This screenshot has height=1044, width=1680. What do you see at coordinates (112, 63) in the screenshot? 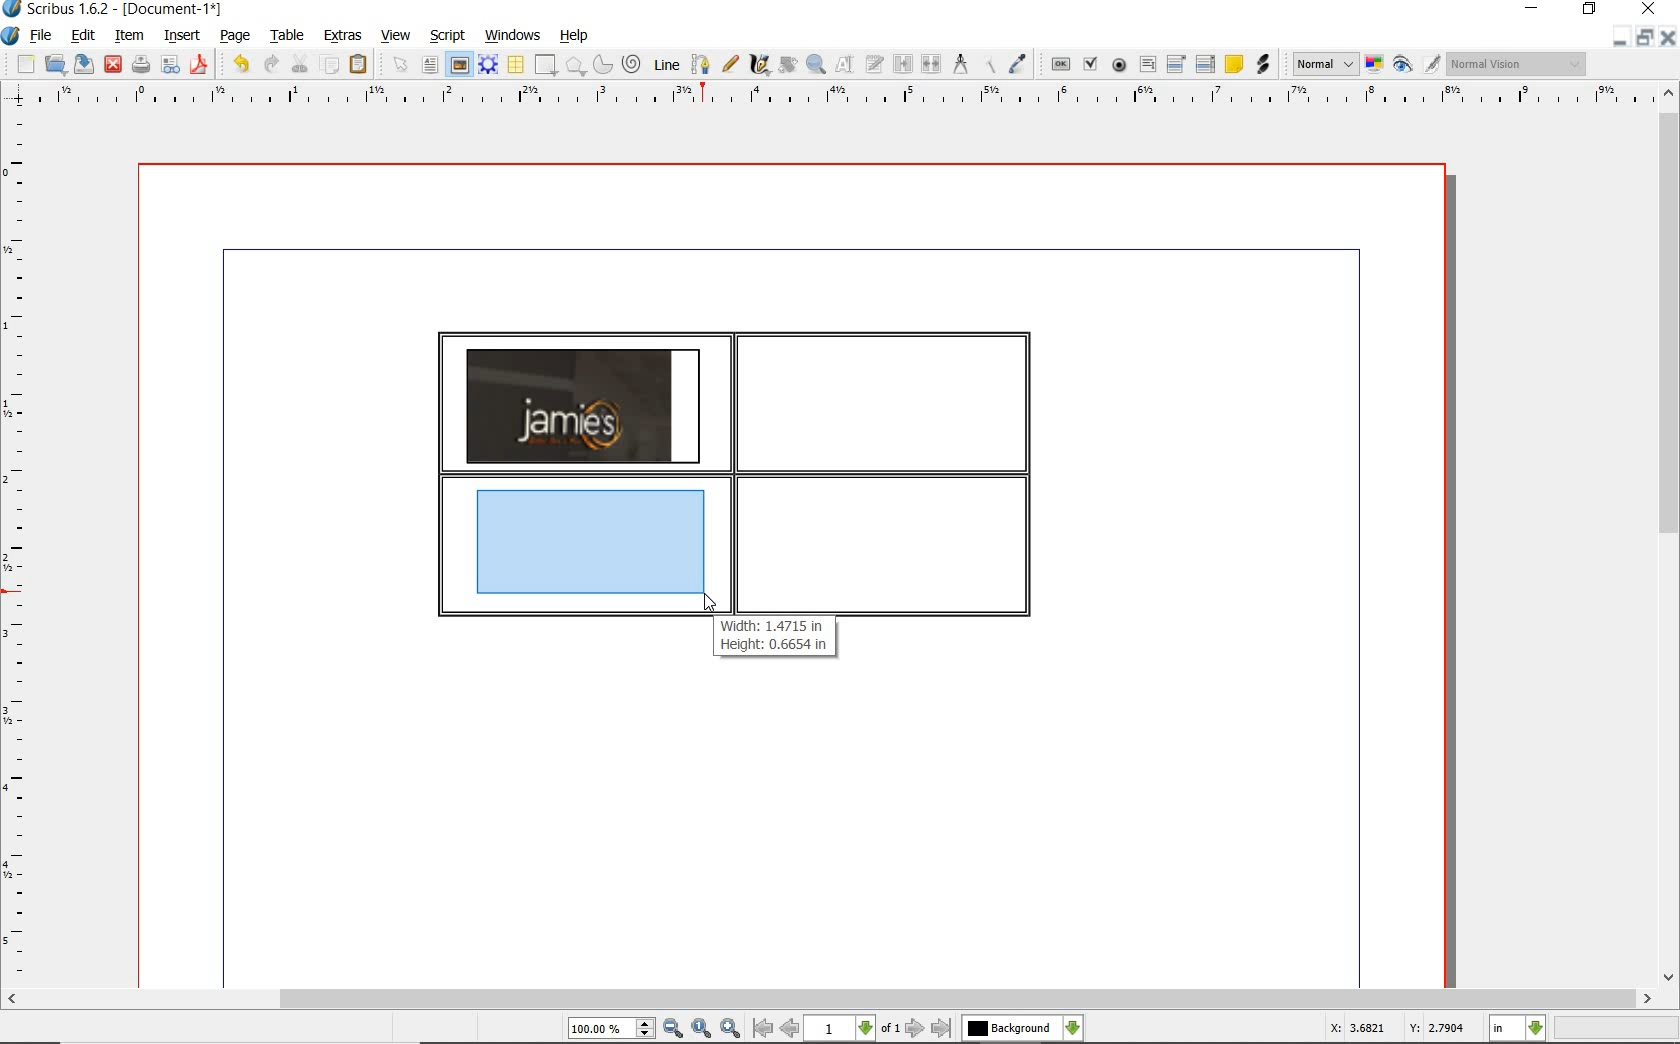
I see `close` at bounding box center [112, 63].